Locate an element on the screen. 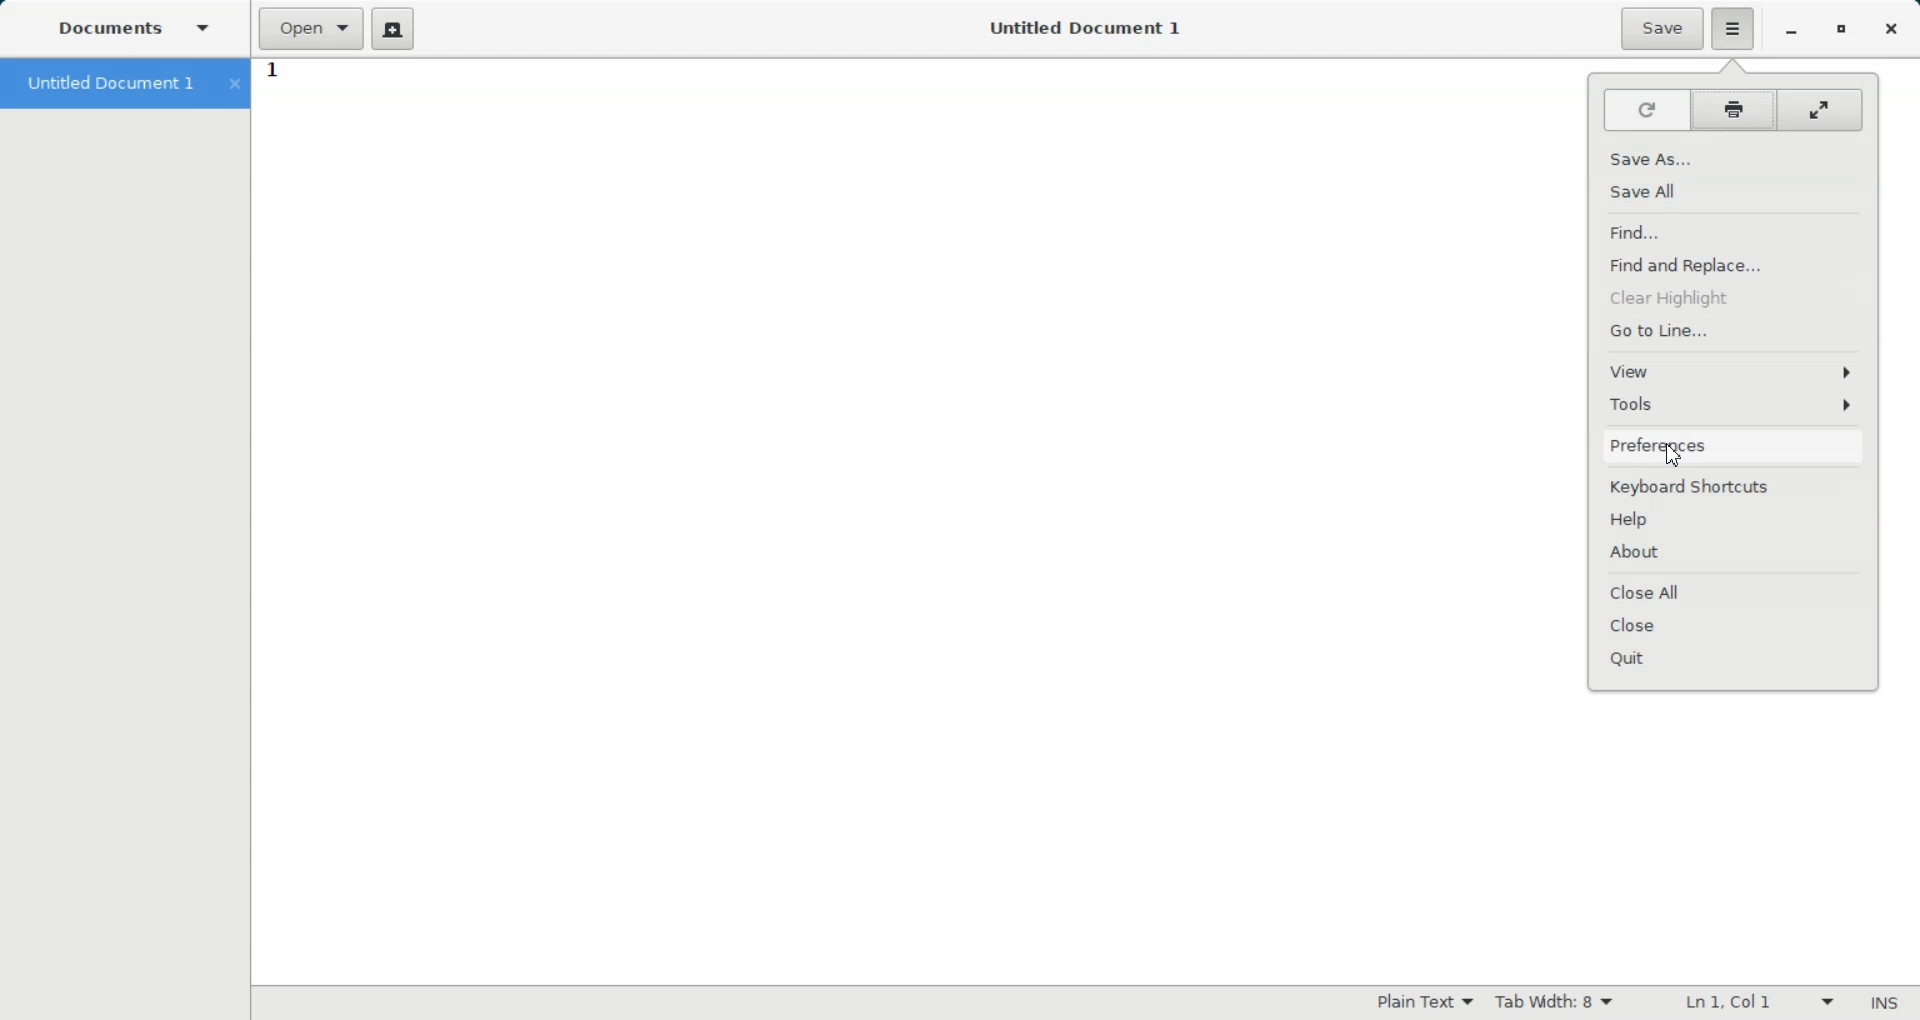  Insert is located at coordinates (1883, 1005).